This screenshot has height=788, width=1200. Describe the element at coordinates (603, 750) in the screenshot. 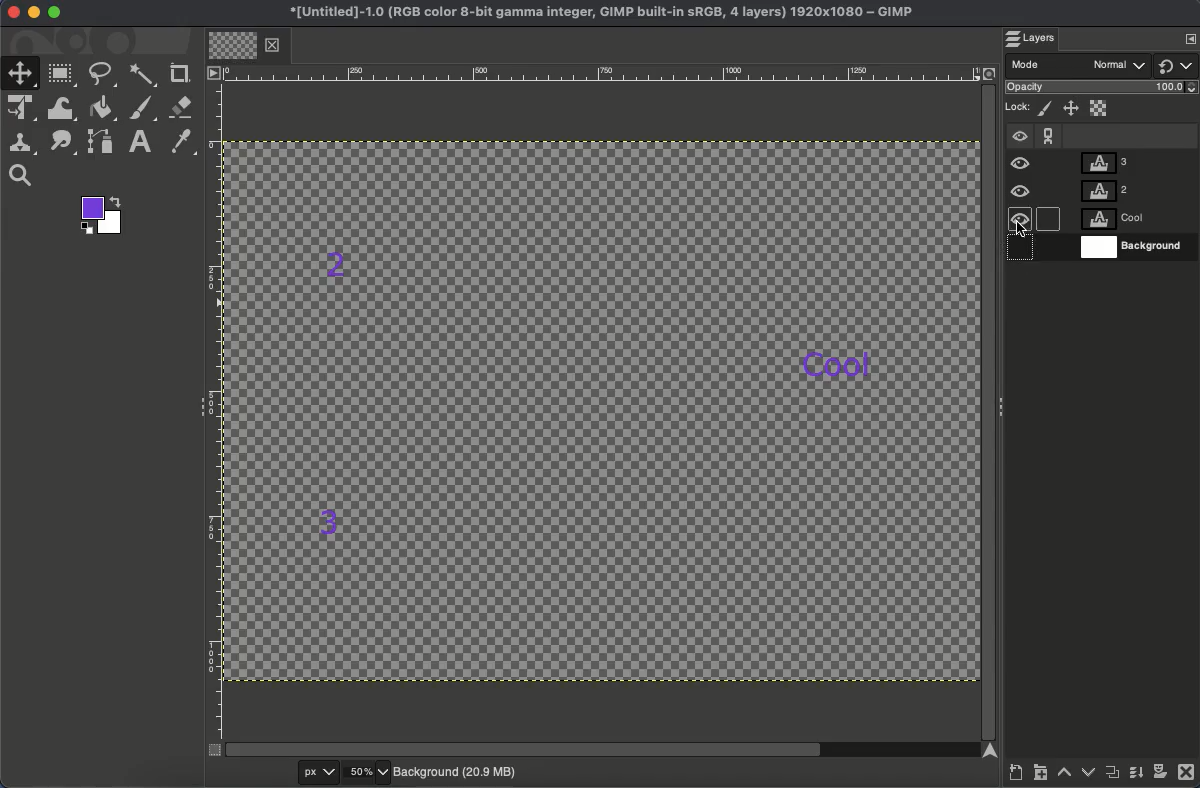

I see `Scroll` at that location.